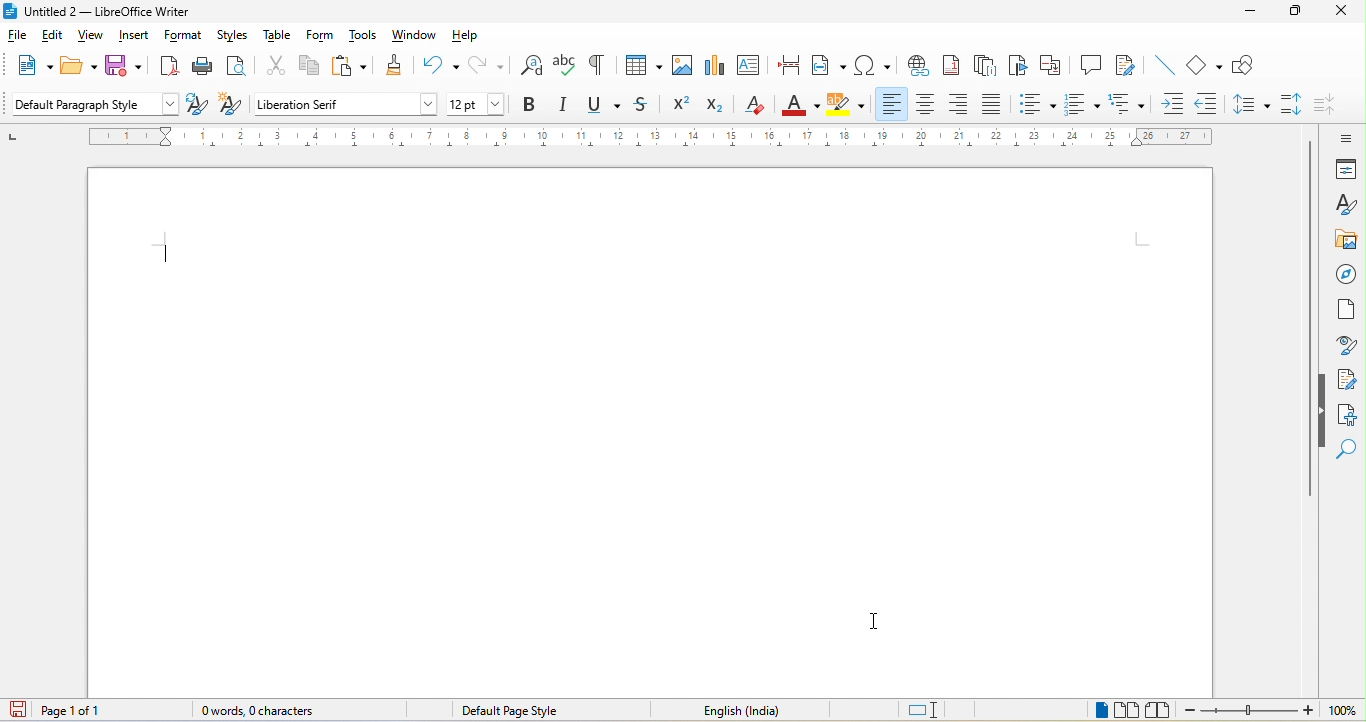 This screenshot has height=722, width=1366. I want to click on italic, so click(563, 108).